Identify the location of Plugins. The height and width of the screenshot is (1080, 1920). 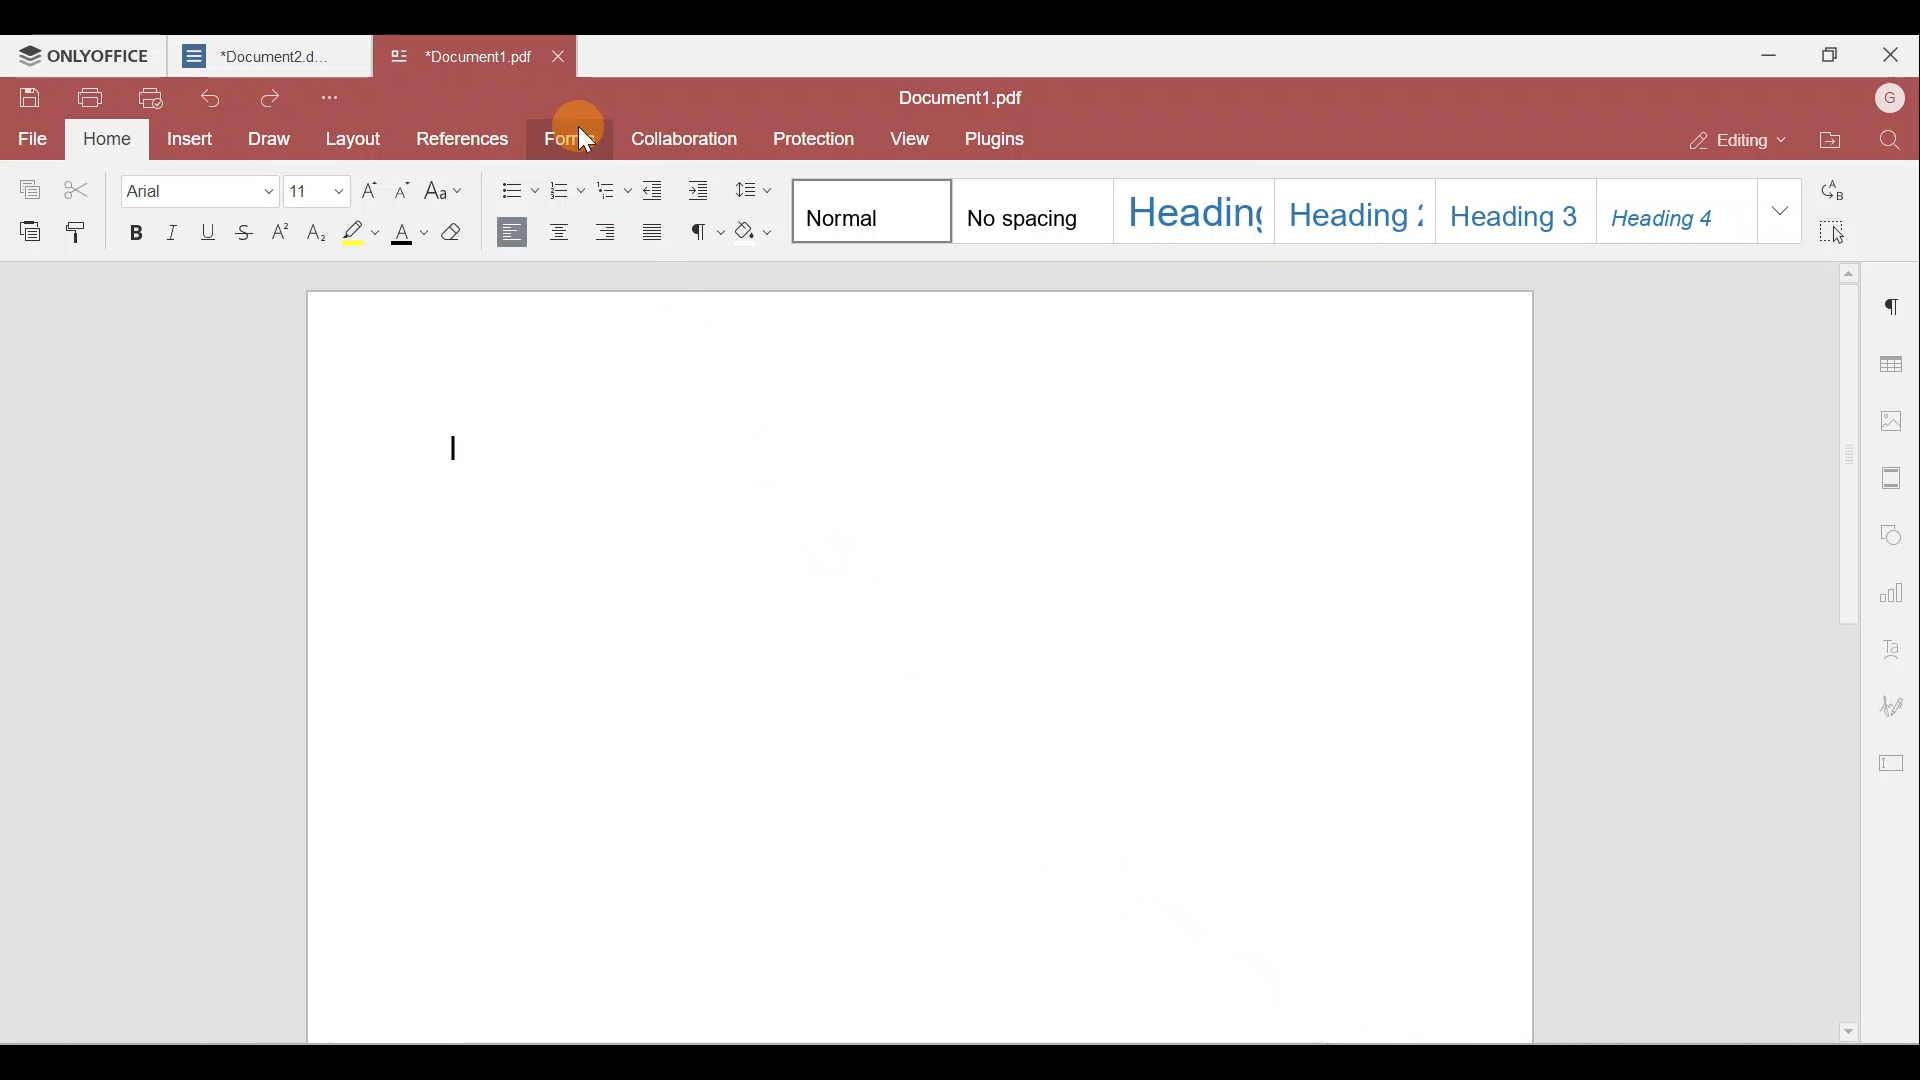
(998, 140).